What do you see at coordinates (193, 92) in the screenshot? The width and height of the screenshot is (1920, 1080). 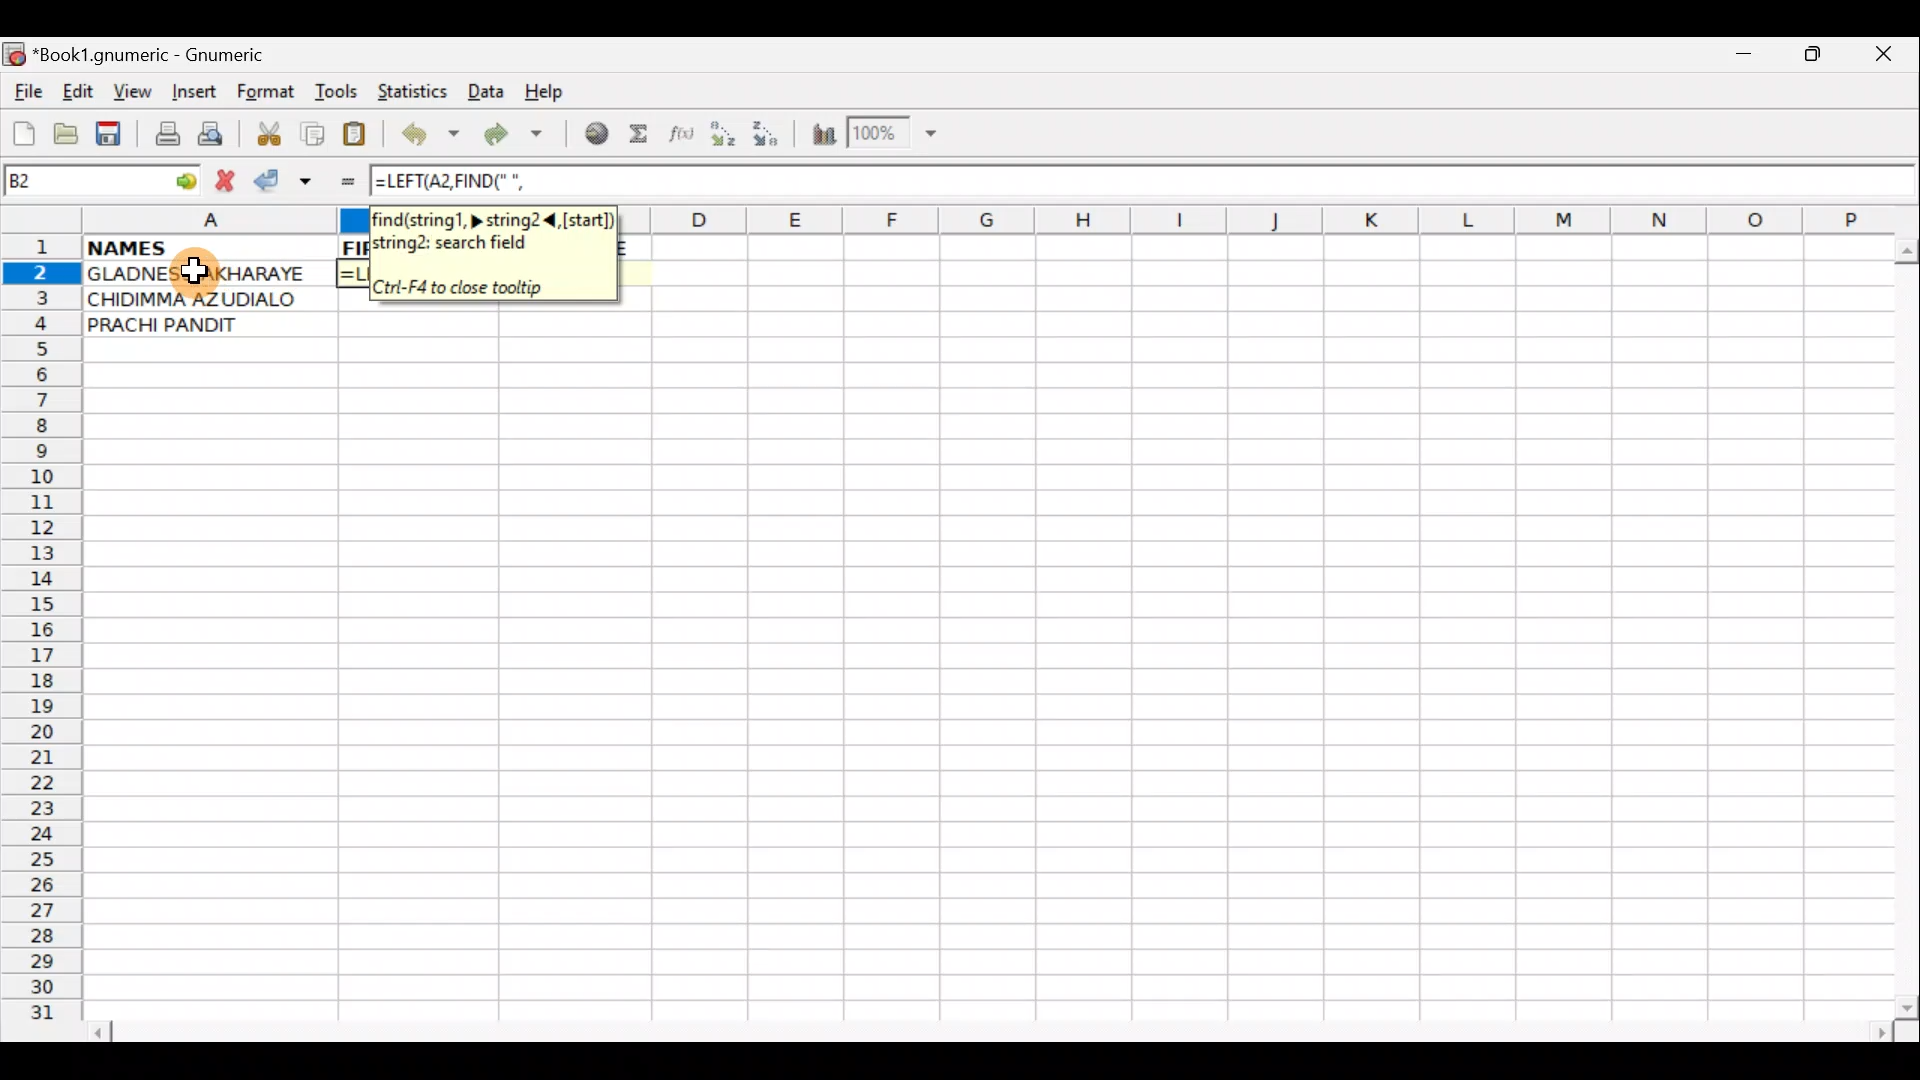 I see `Insert` at bounding box center [193, 92].